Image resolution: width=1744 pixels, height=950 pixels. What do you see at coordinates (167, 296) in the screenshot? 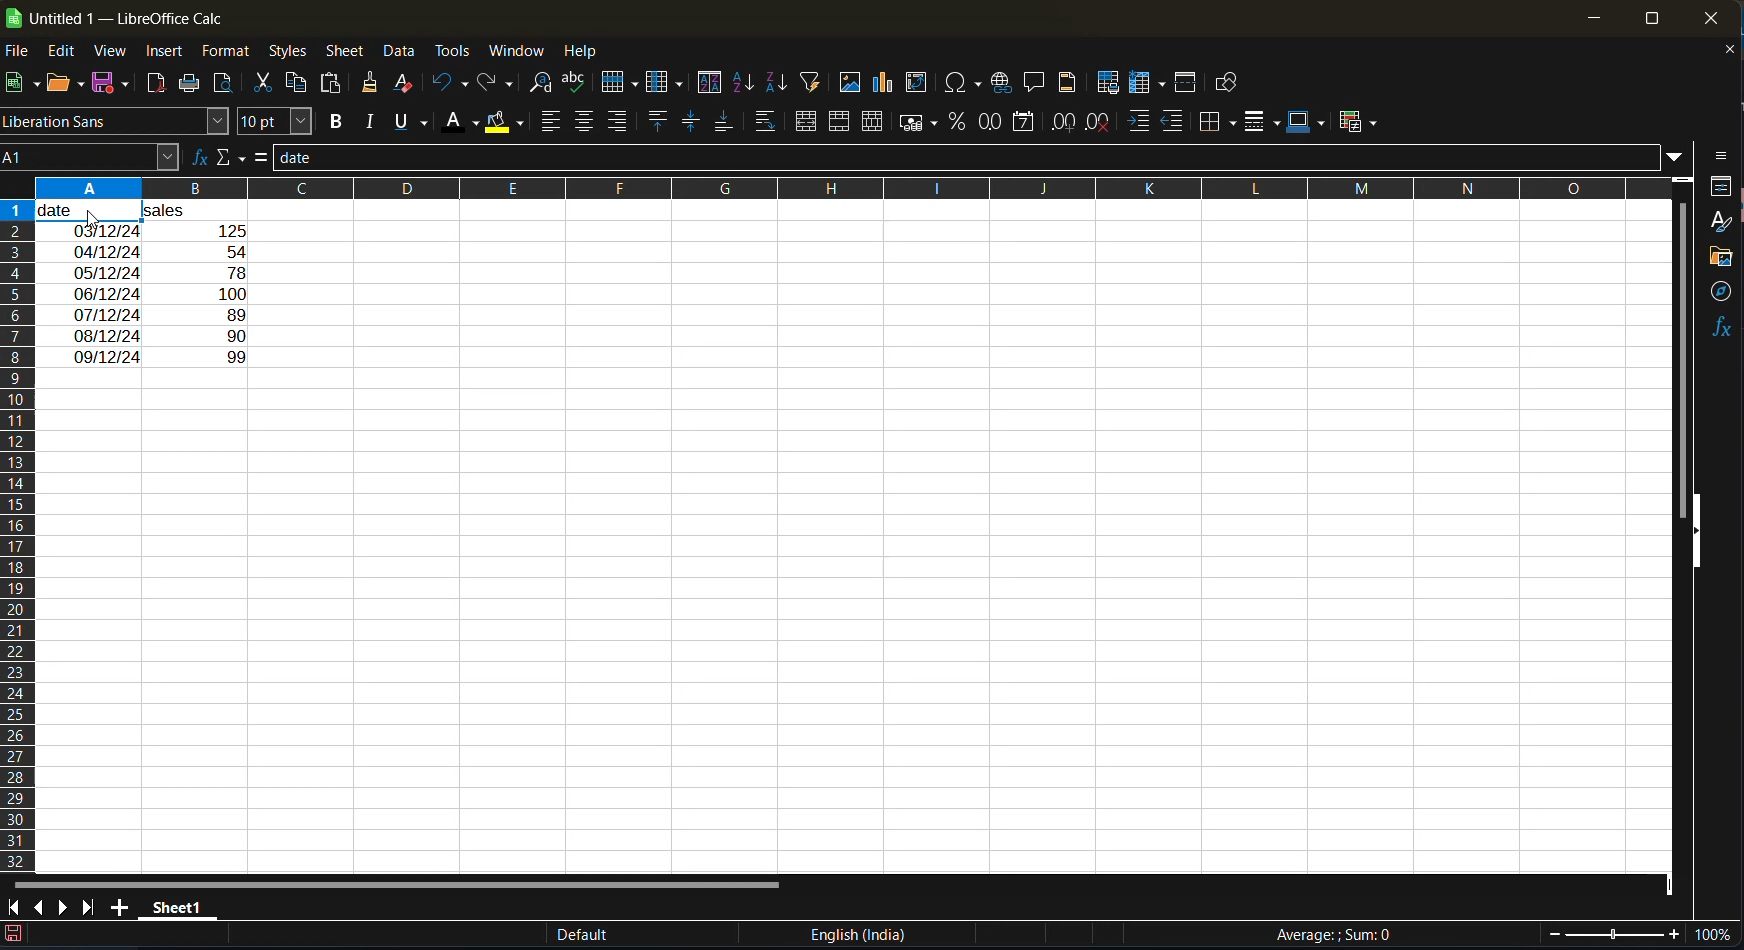
I see `input text` at bounding box center [167, 296].